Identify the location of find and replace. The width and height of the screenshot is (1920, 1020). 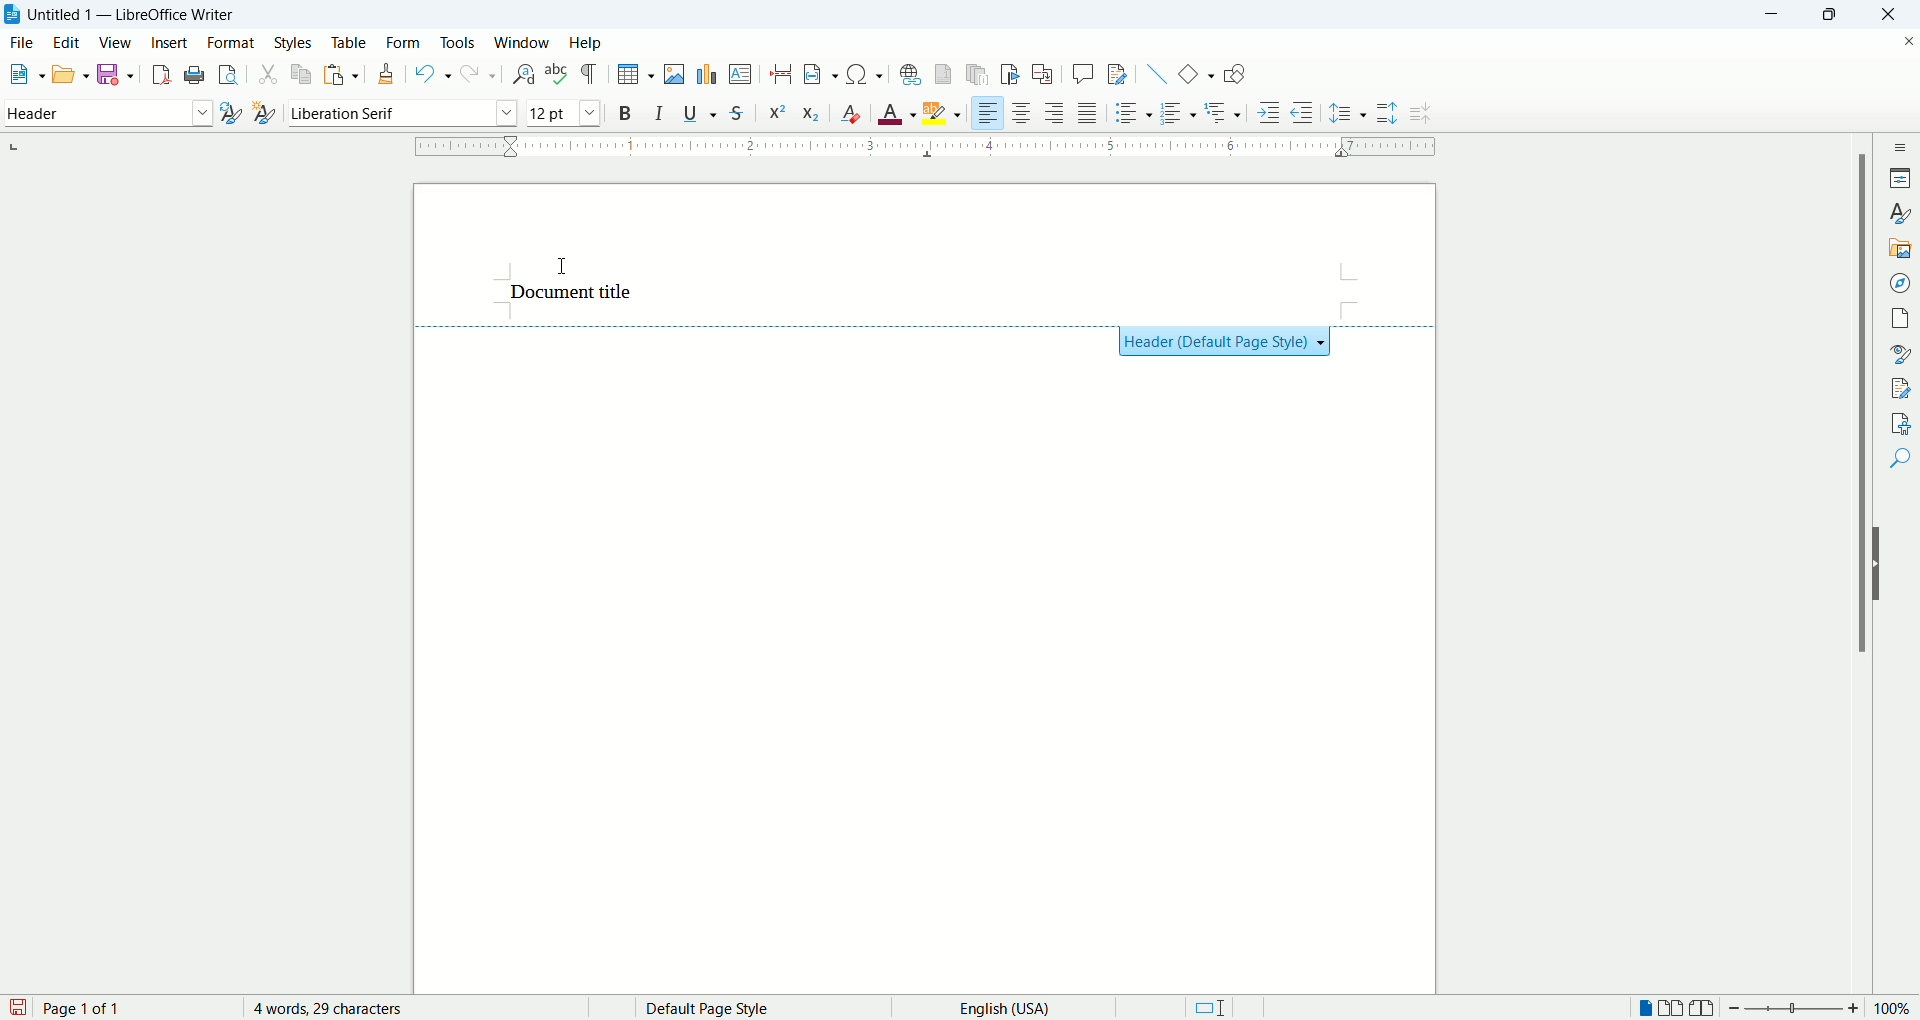
(523, 74).